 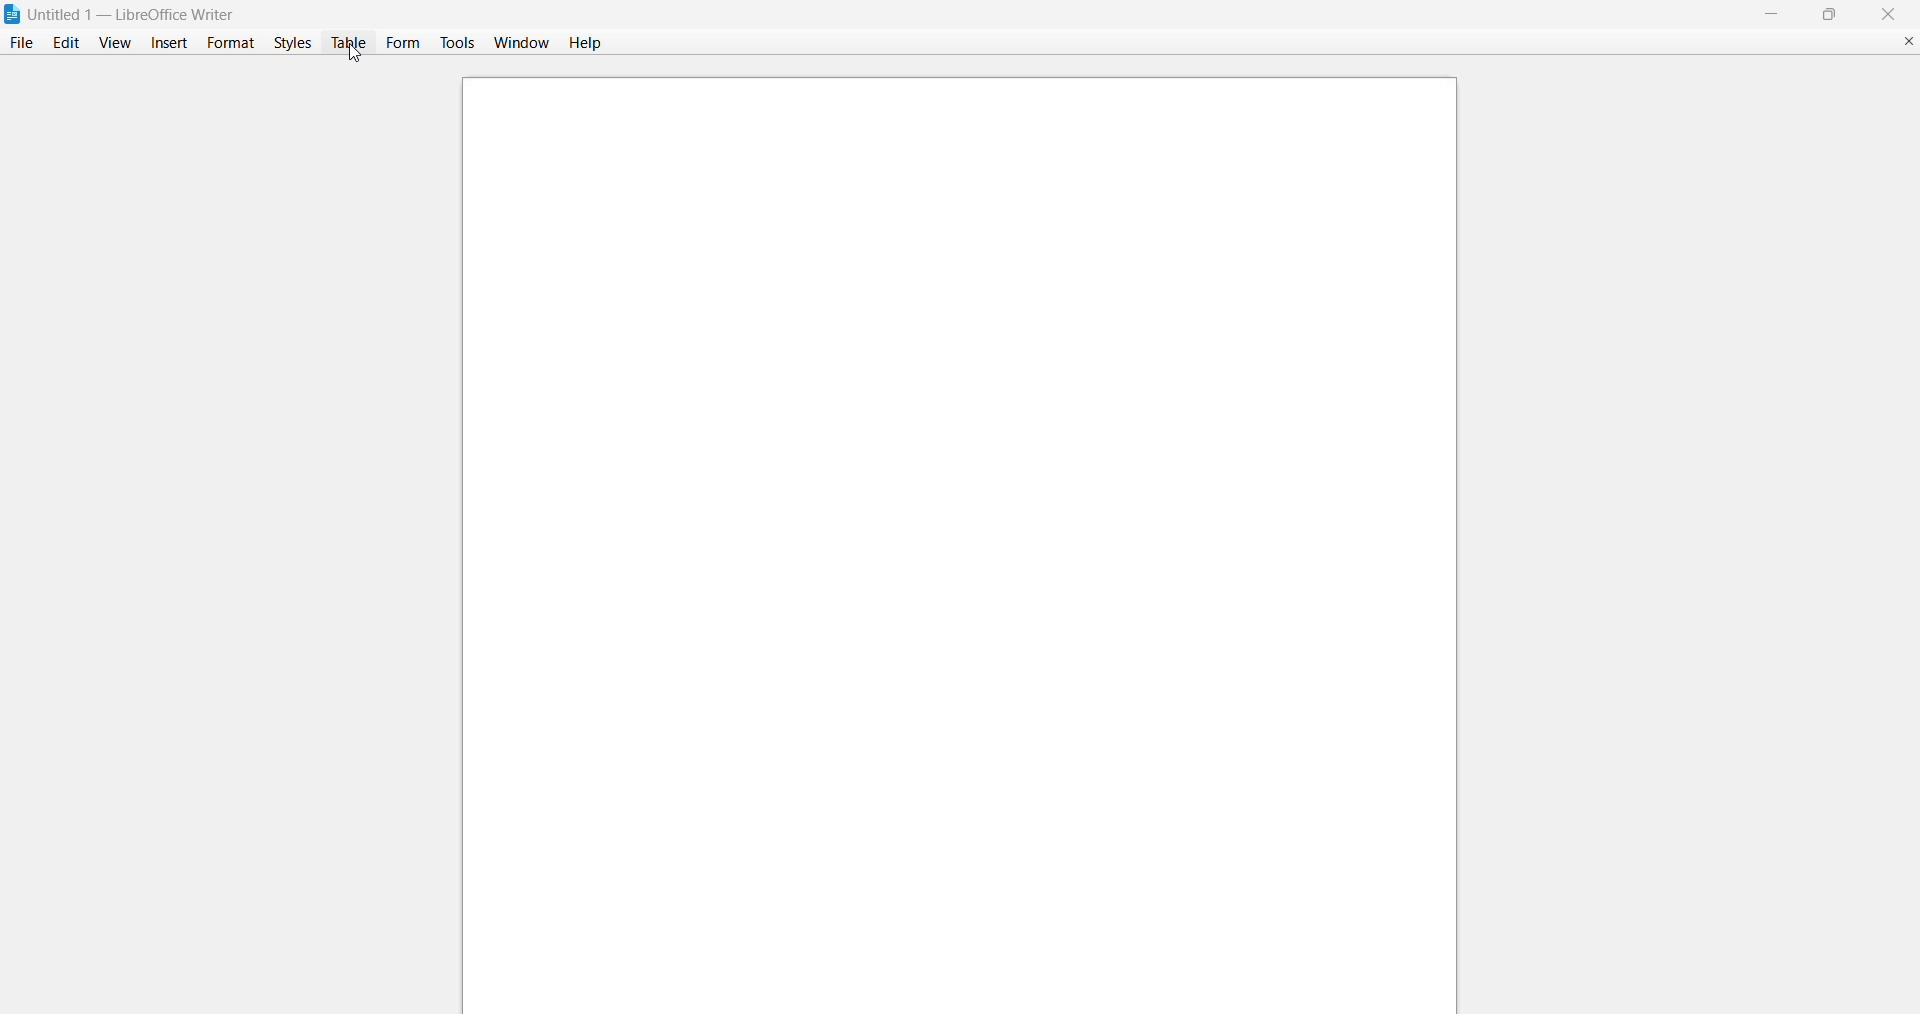 What do you see at coordinates (19, 43) in the screenshot?
I see `file` at bounding box center [19, 43].